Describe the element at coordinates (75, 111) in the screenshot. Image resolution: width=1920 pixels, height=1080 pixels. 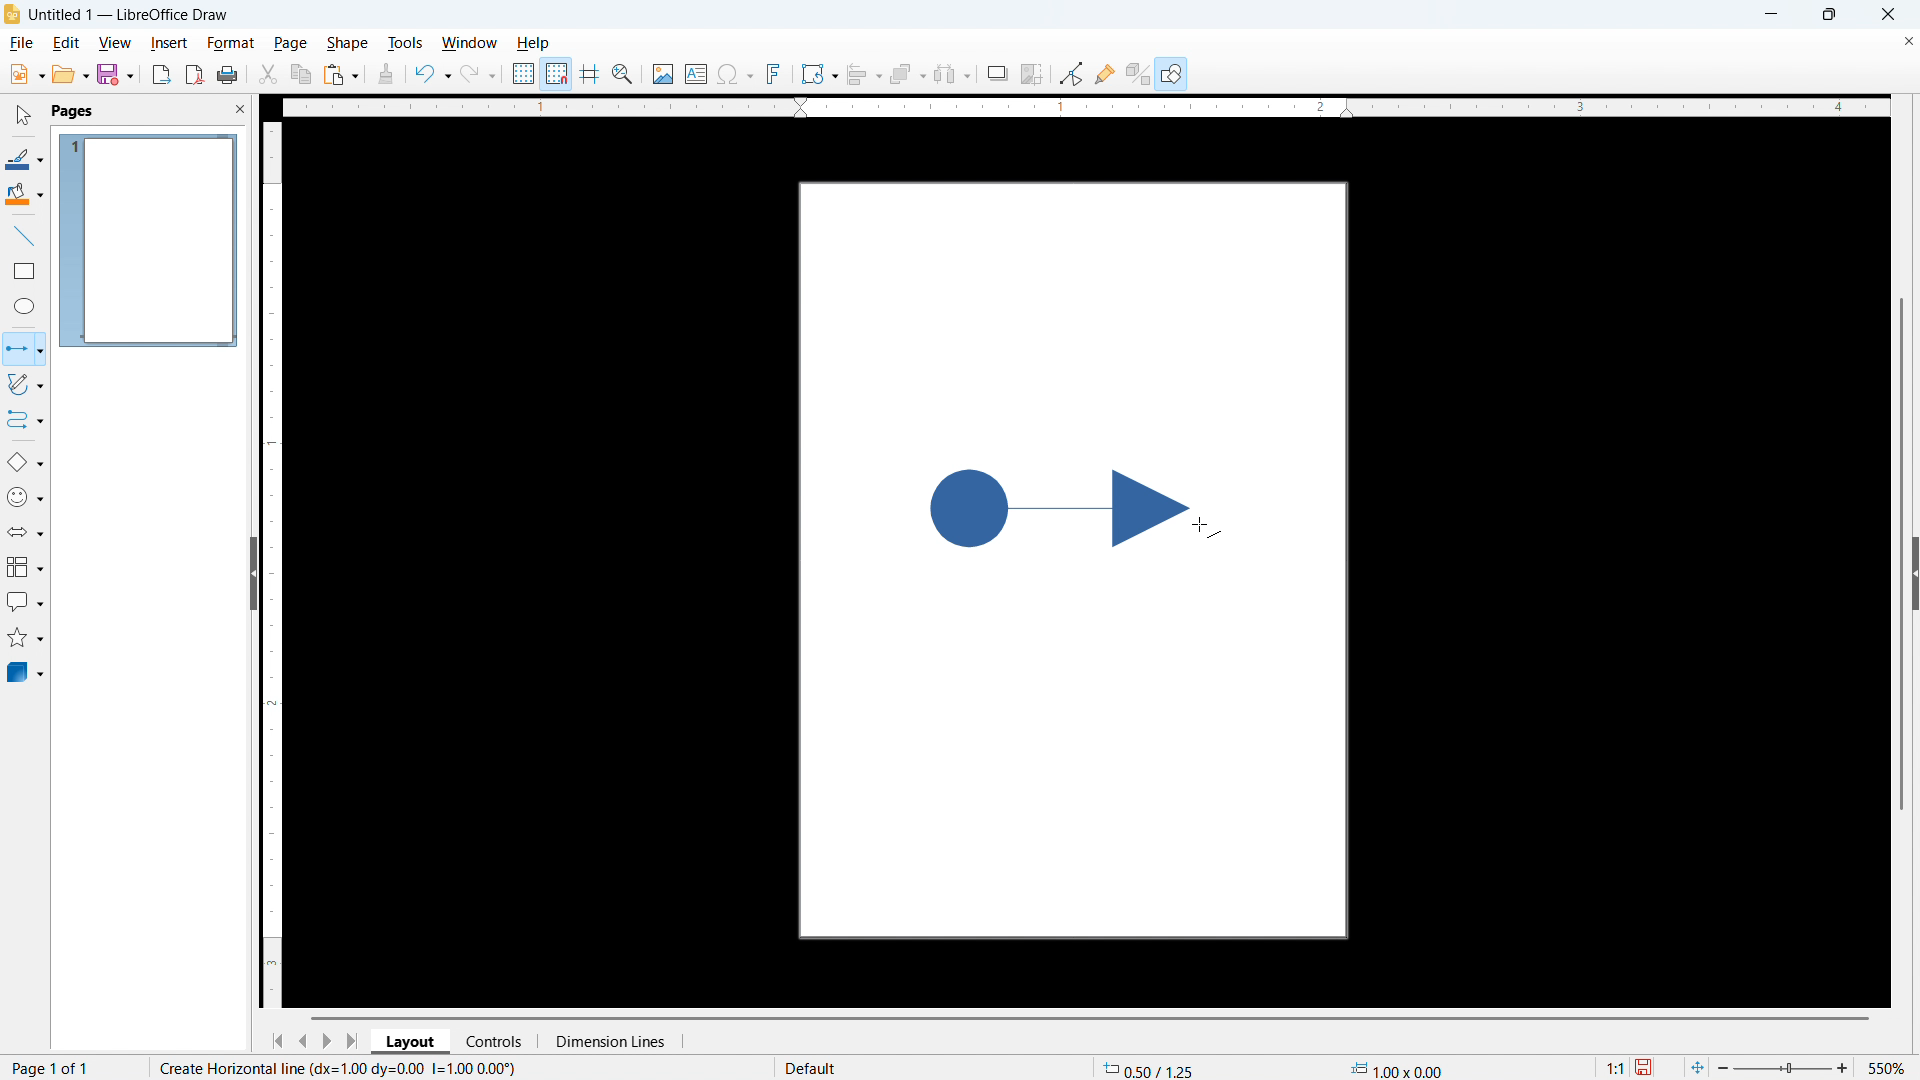
I see `pages ` at that location.